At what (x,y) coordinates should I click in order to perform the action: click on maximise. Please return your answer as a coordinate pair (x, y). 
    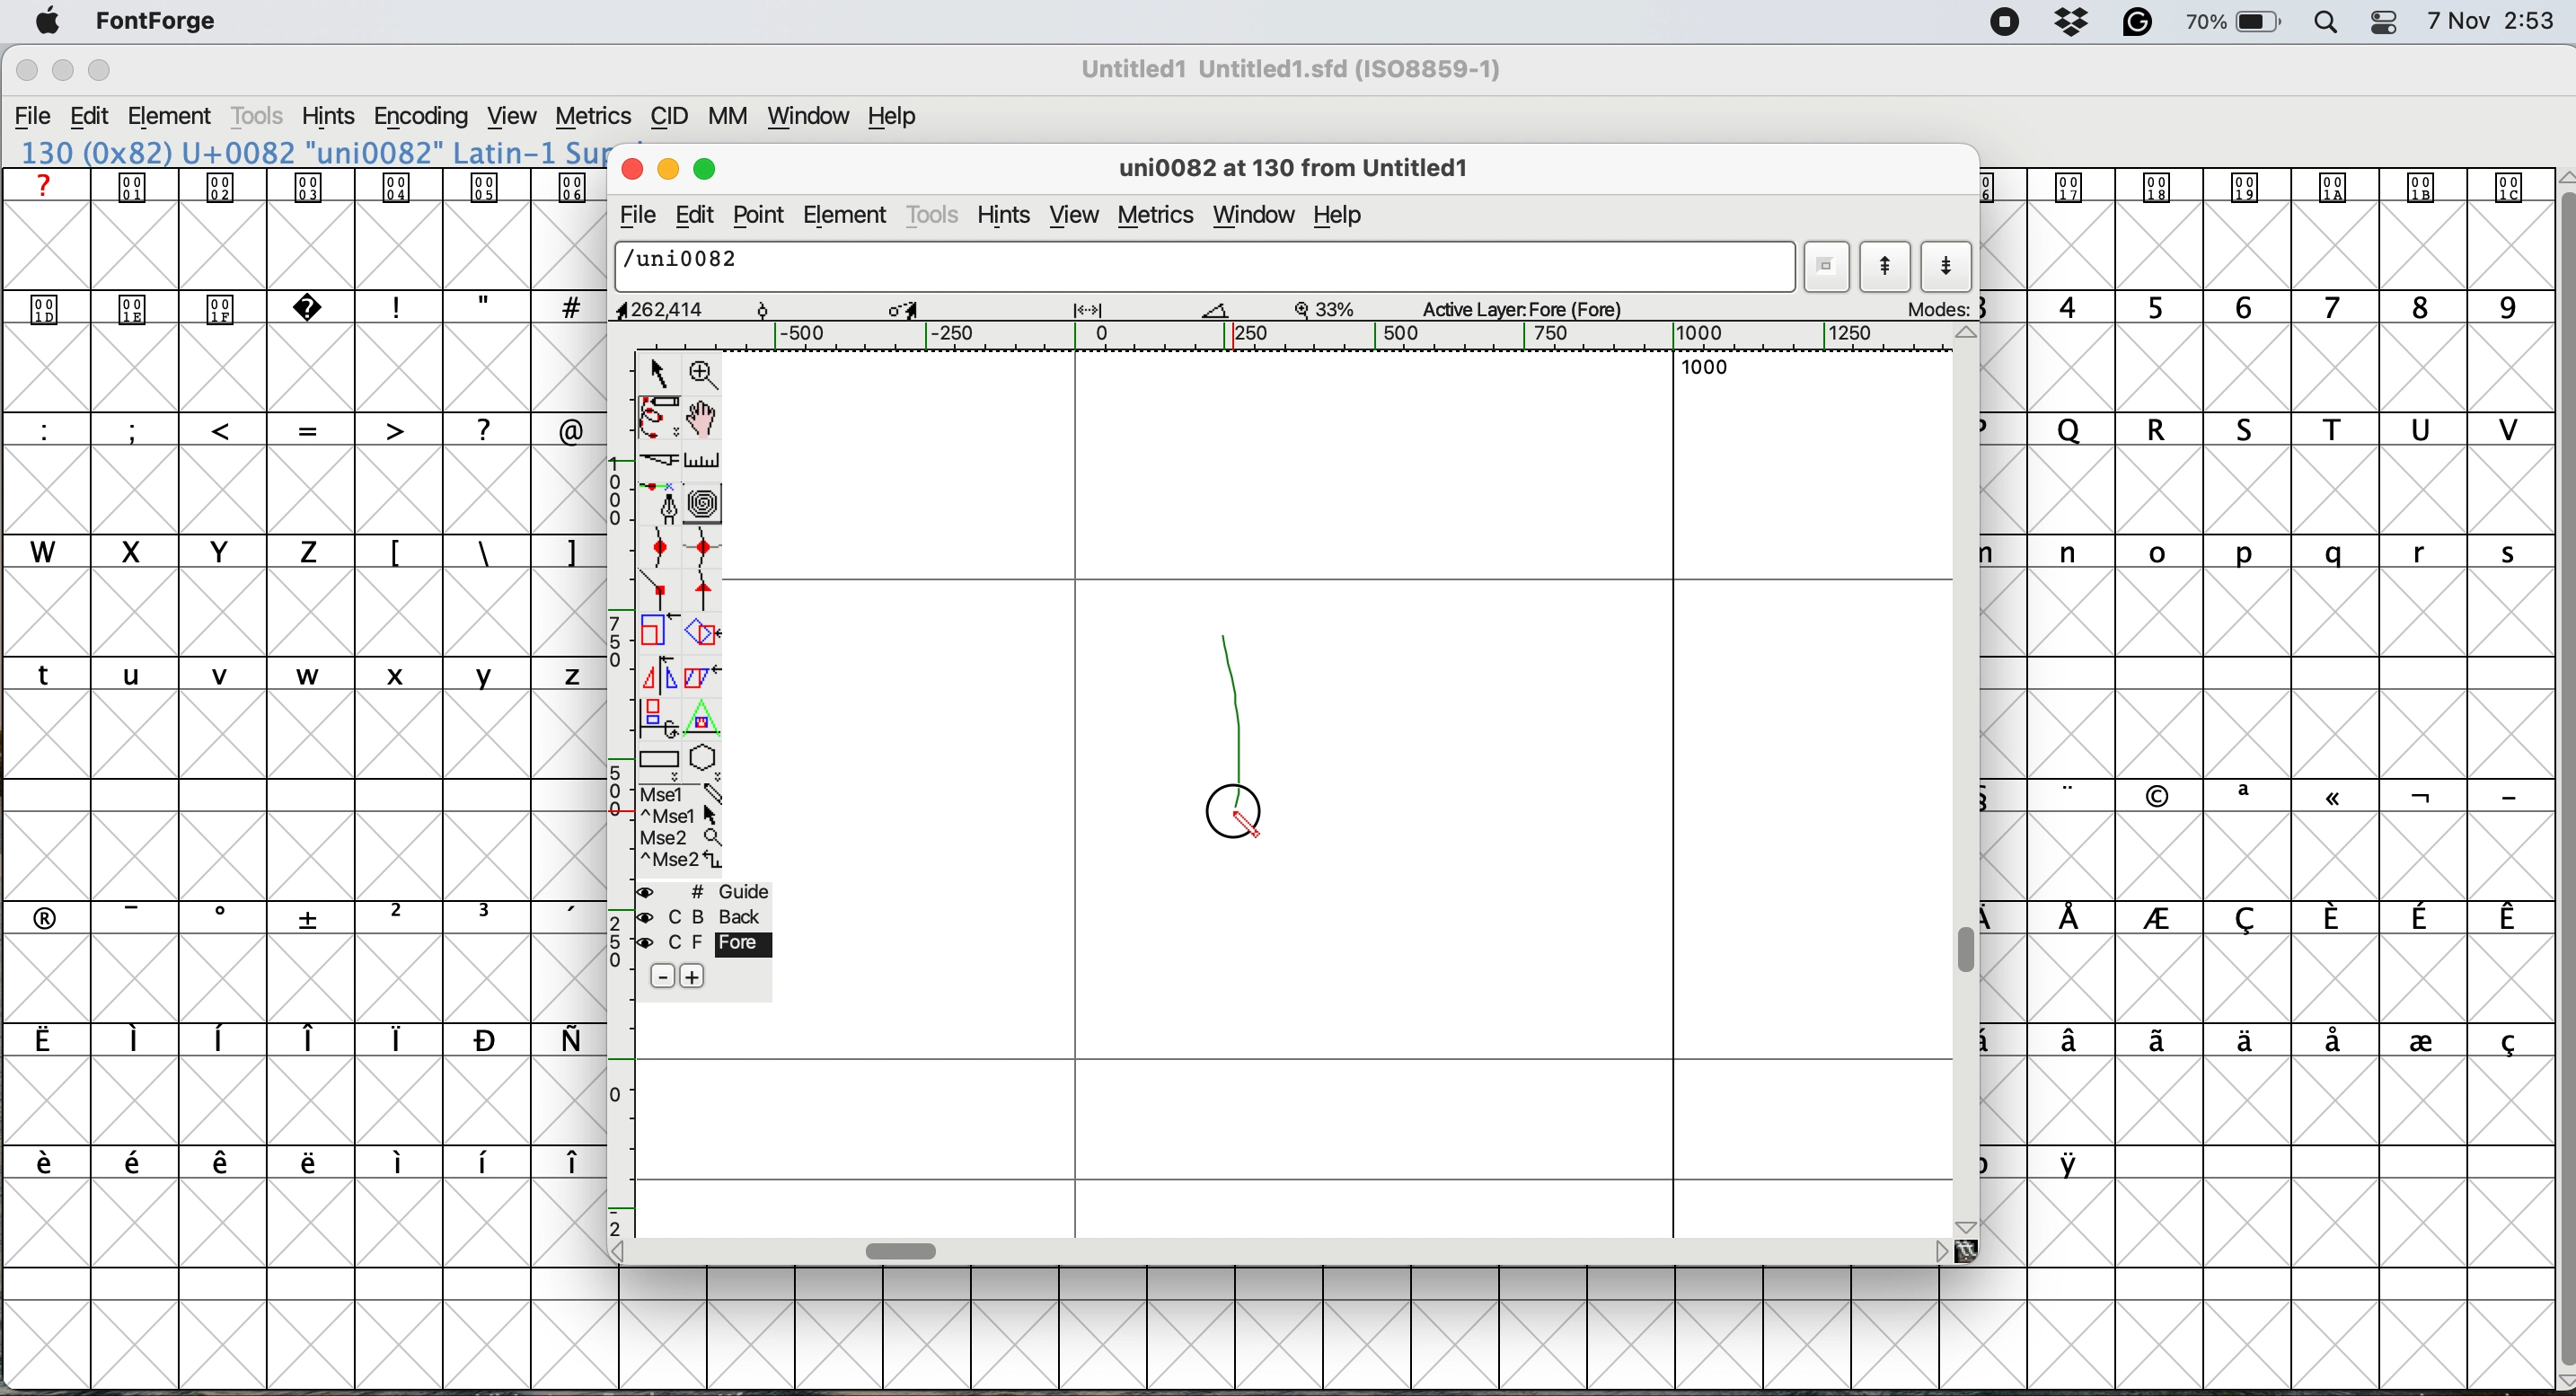
    Looking at the image, I should click on (98, 69).